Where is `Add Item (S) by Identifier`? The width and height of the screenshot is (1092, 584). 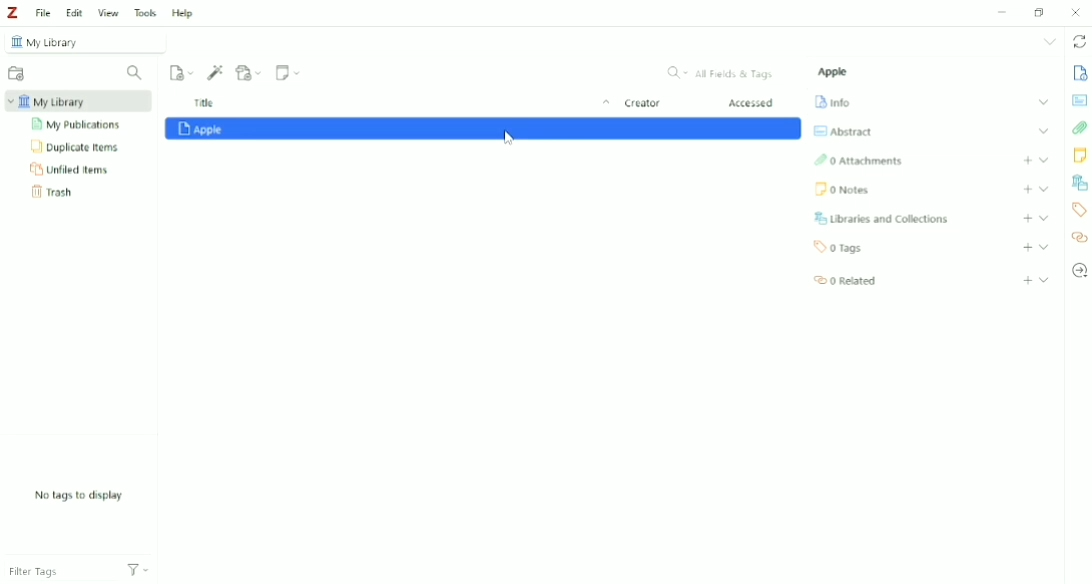 Add Item (S) by Identifier is located at coordinates (216, 72).